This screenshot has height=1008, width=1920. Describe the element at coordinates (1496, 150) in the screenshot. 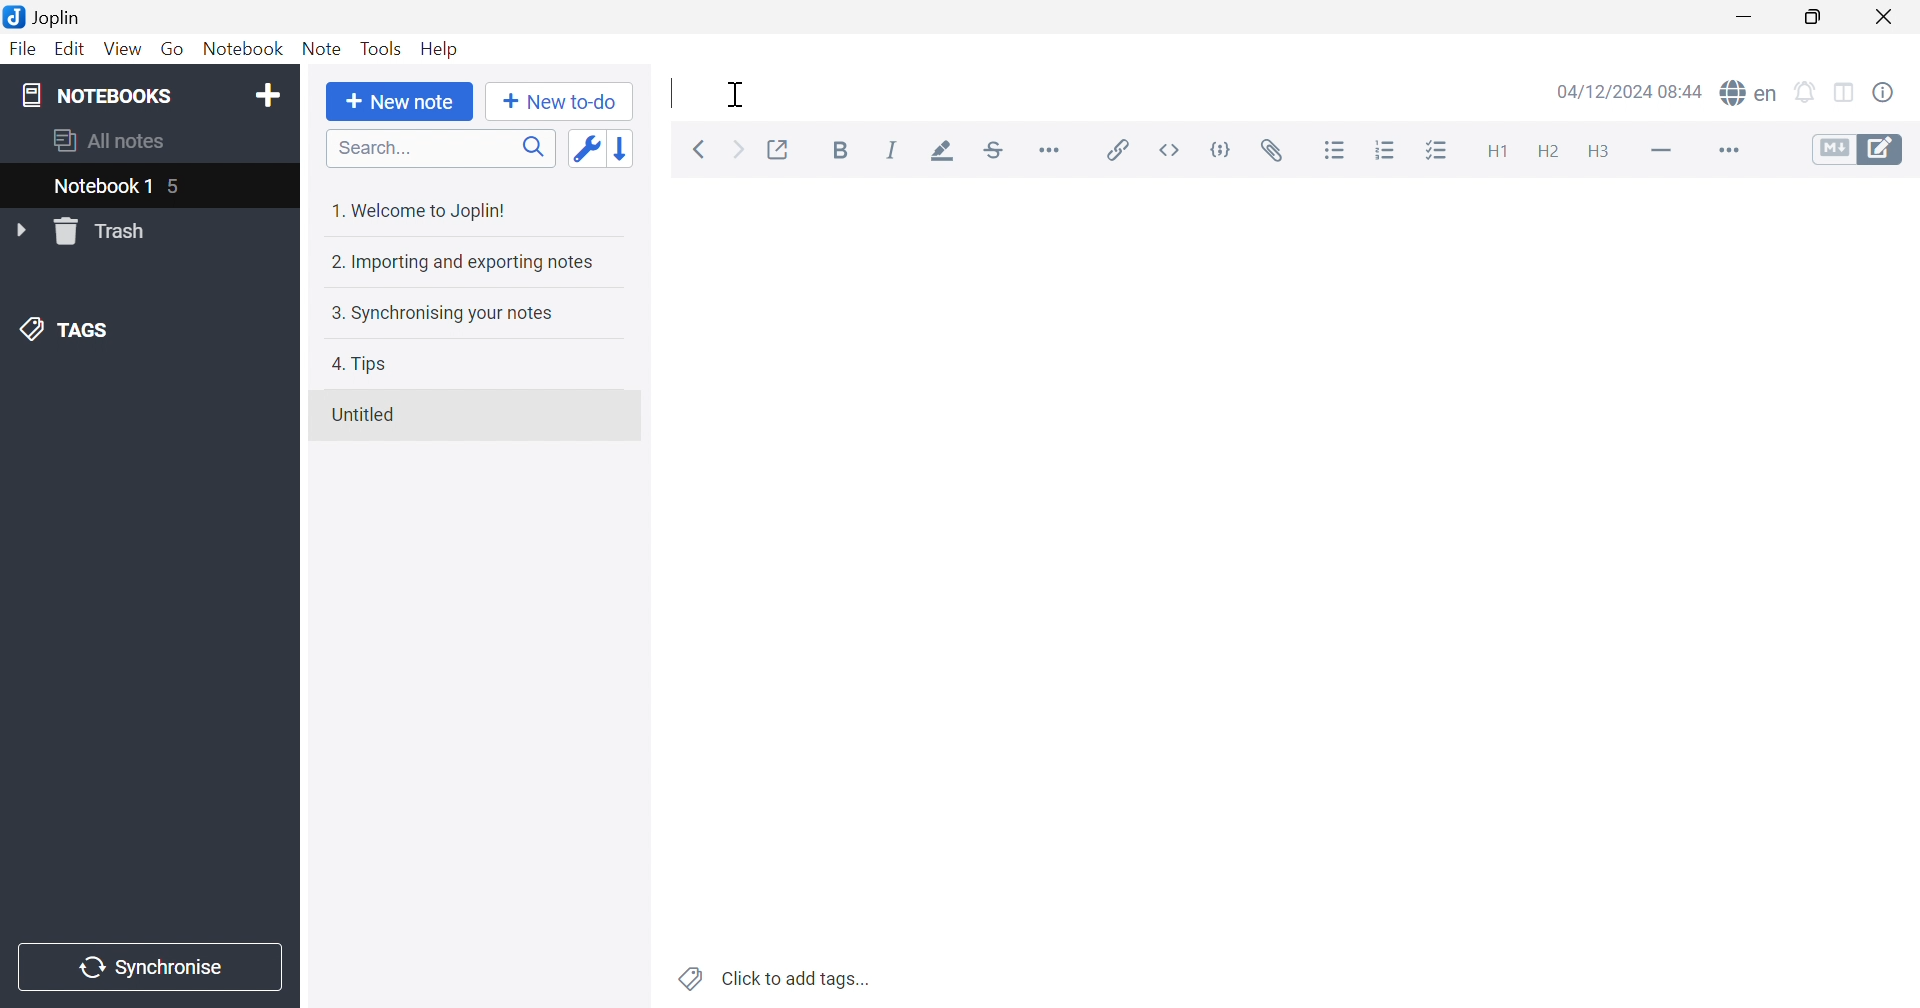

I see `Heading 1` at that location.